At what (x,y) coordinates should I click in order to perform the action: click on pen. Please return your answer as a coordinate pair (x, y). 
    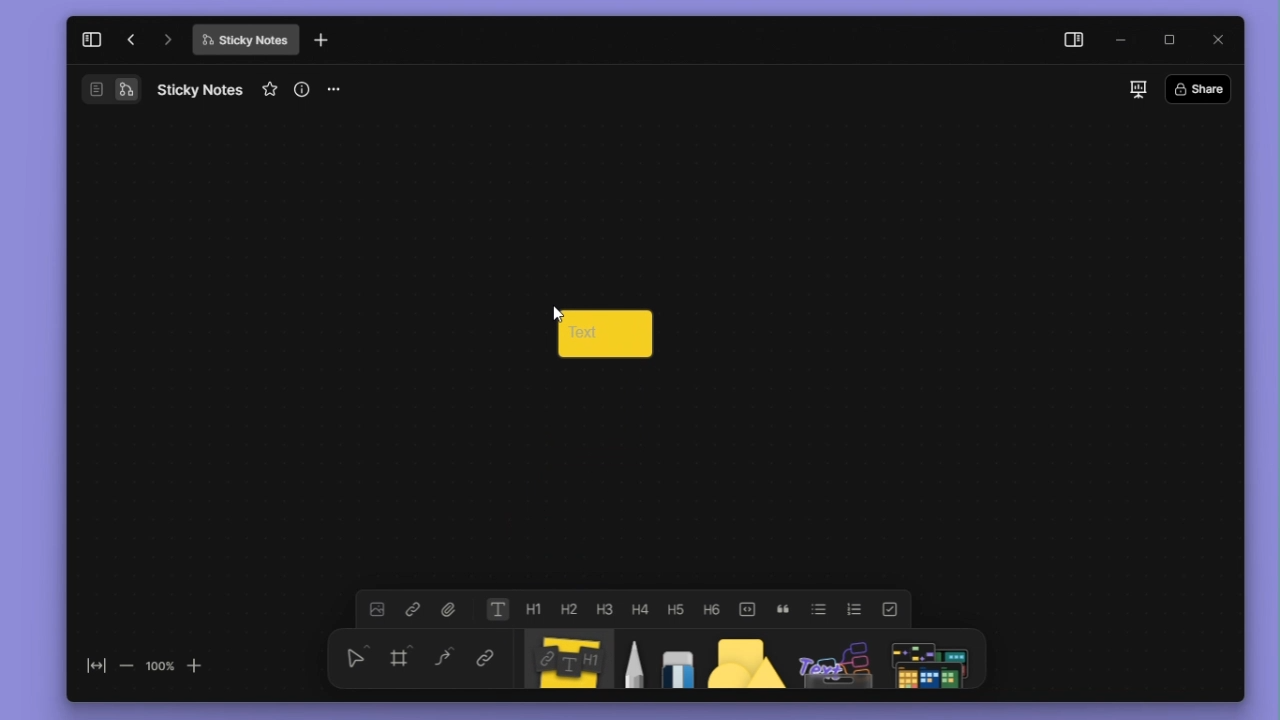
    Looking at the image, I should click on (637, 661).